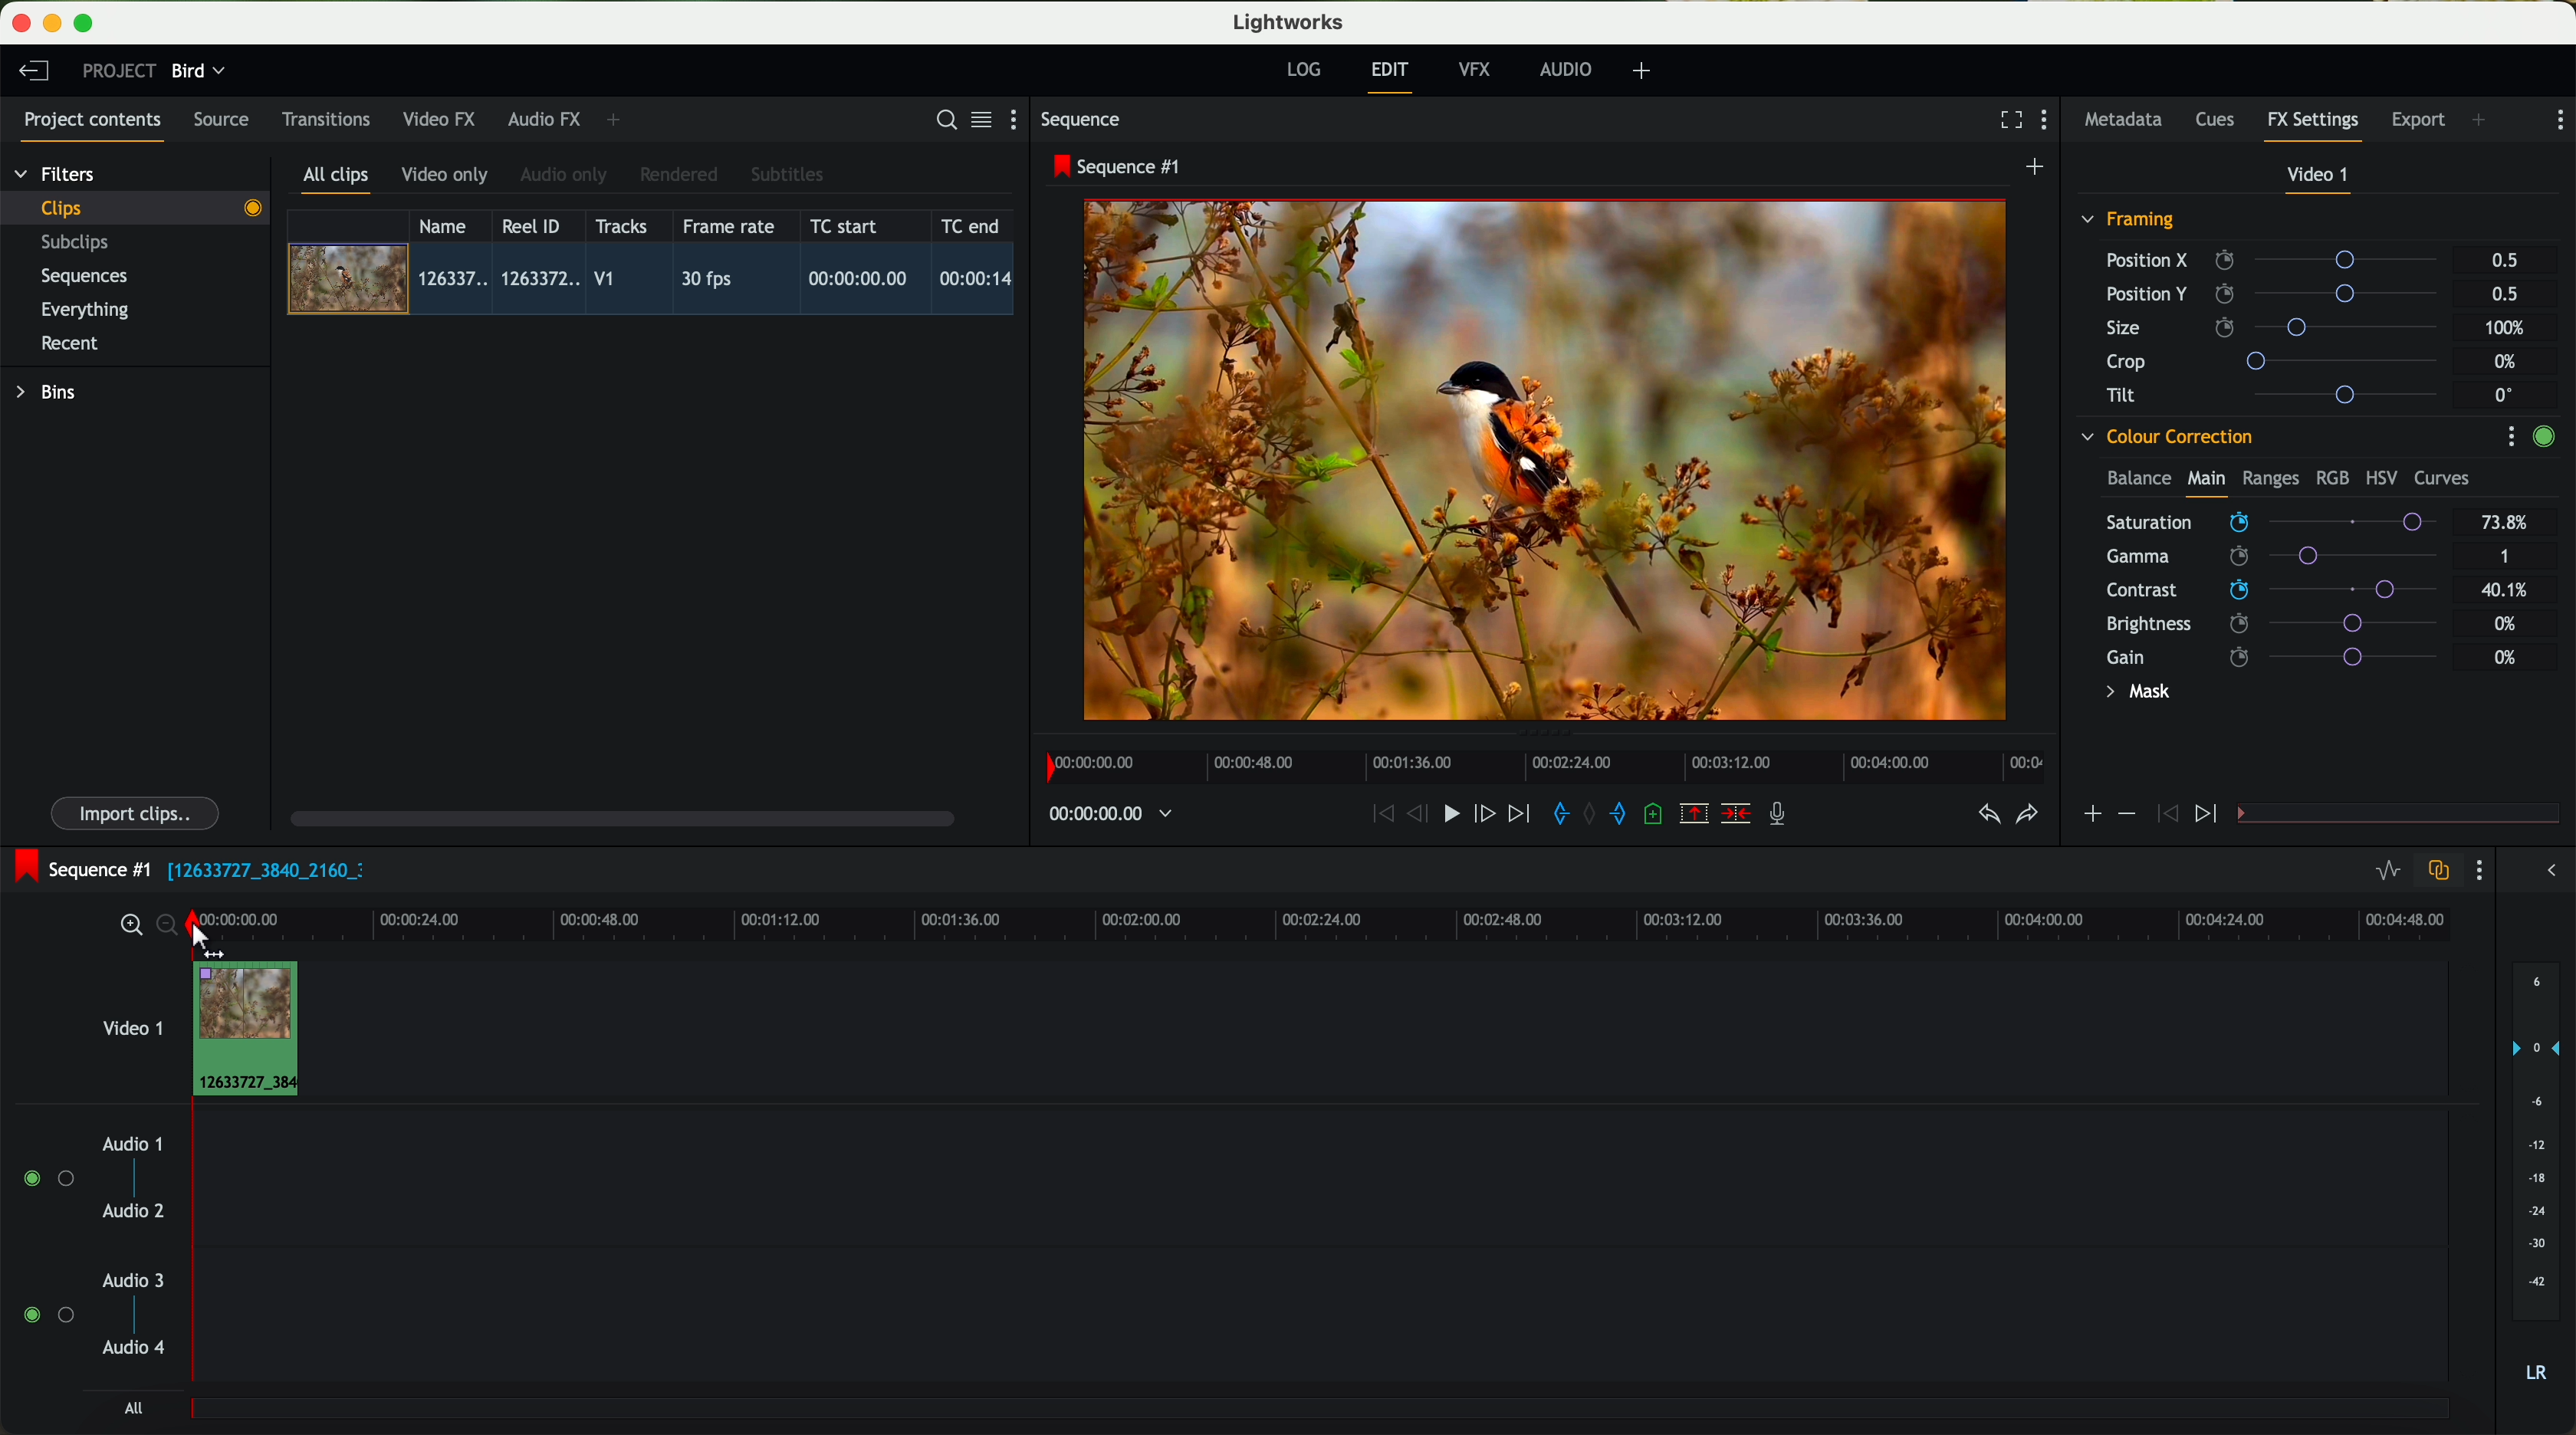  I want to click on applied effect, so click(1549, 460).